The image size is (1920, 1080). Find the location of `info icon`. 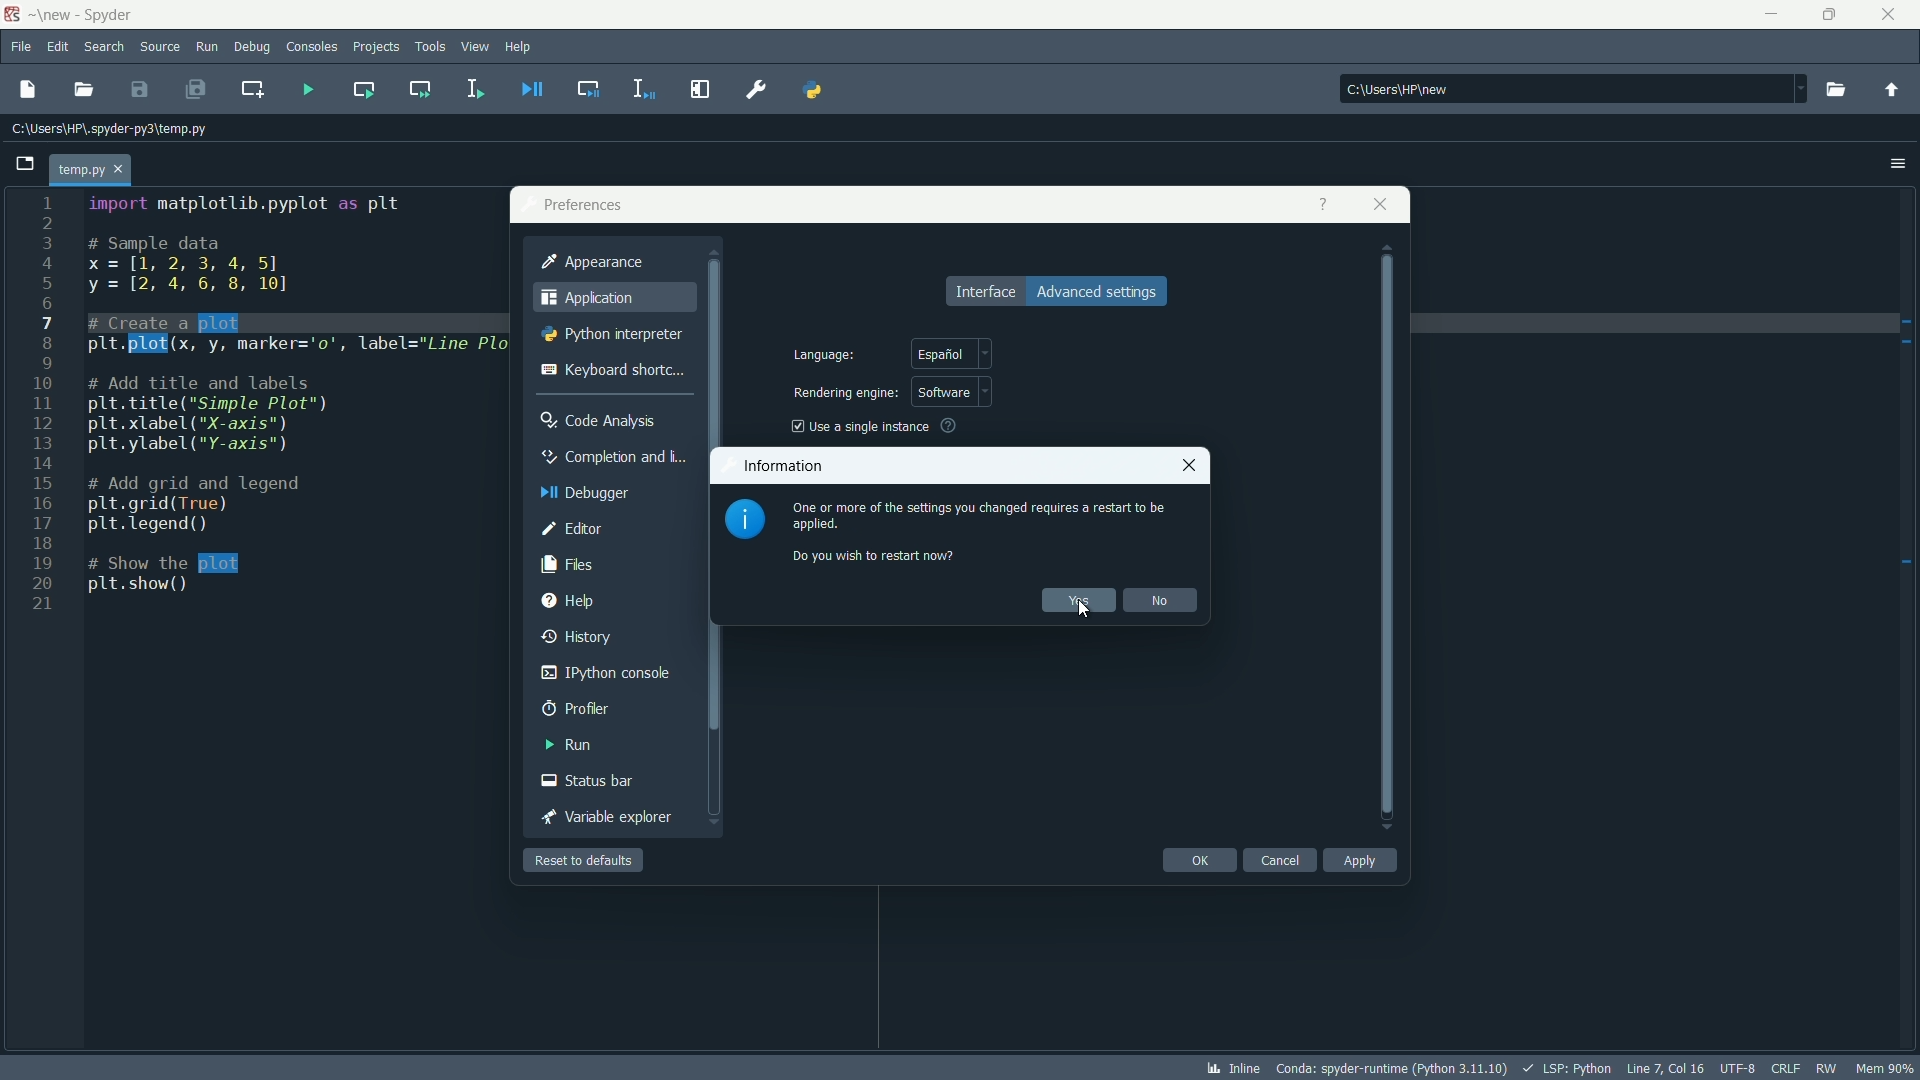

info icon is located at coordinates (744, 520).